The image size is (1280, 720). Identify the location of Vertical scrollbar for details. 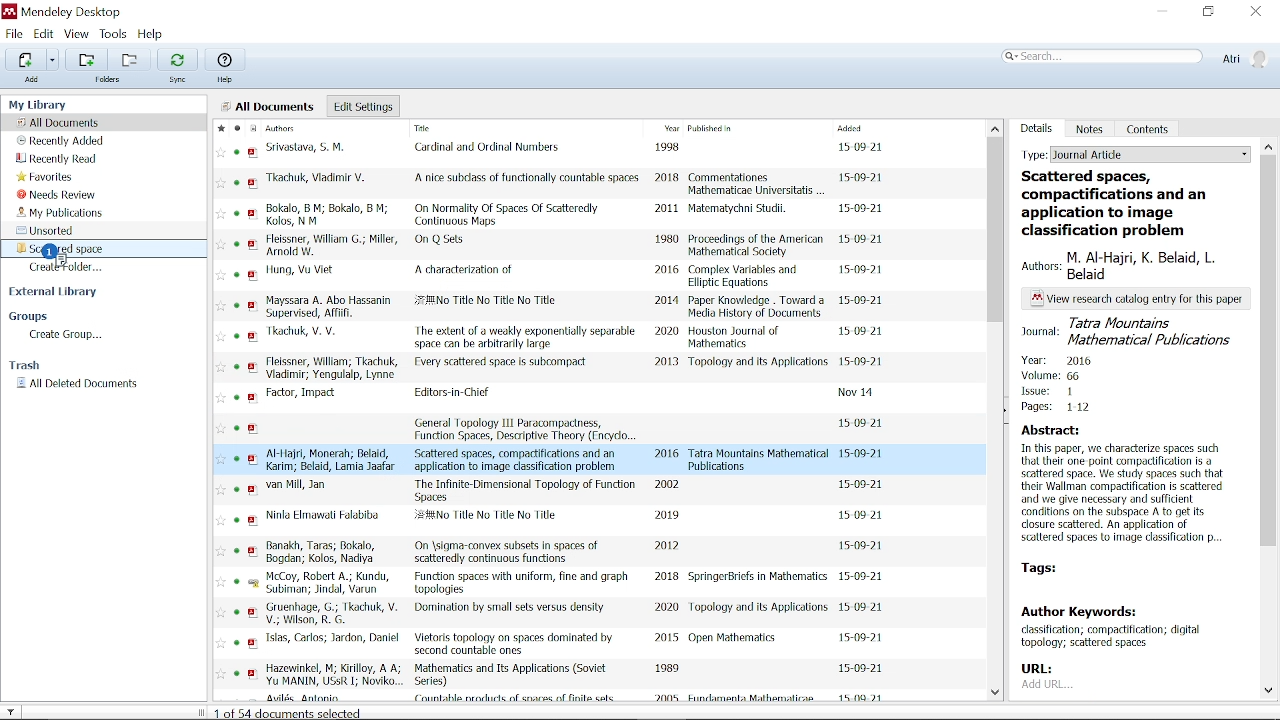
(1269, 362).